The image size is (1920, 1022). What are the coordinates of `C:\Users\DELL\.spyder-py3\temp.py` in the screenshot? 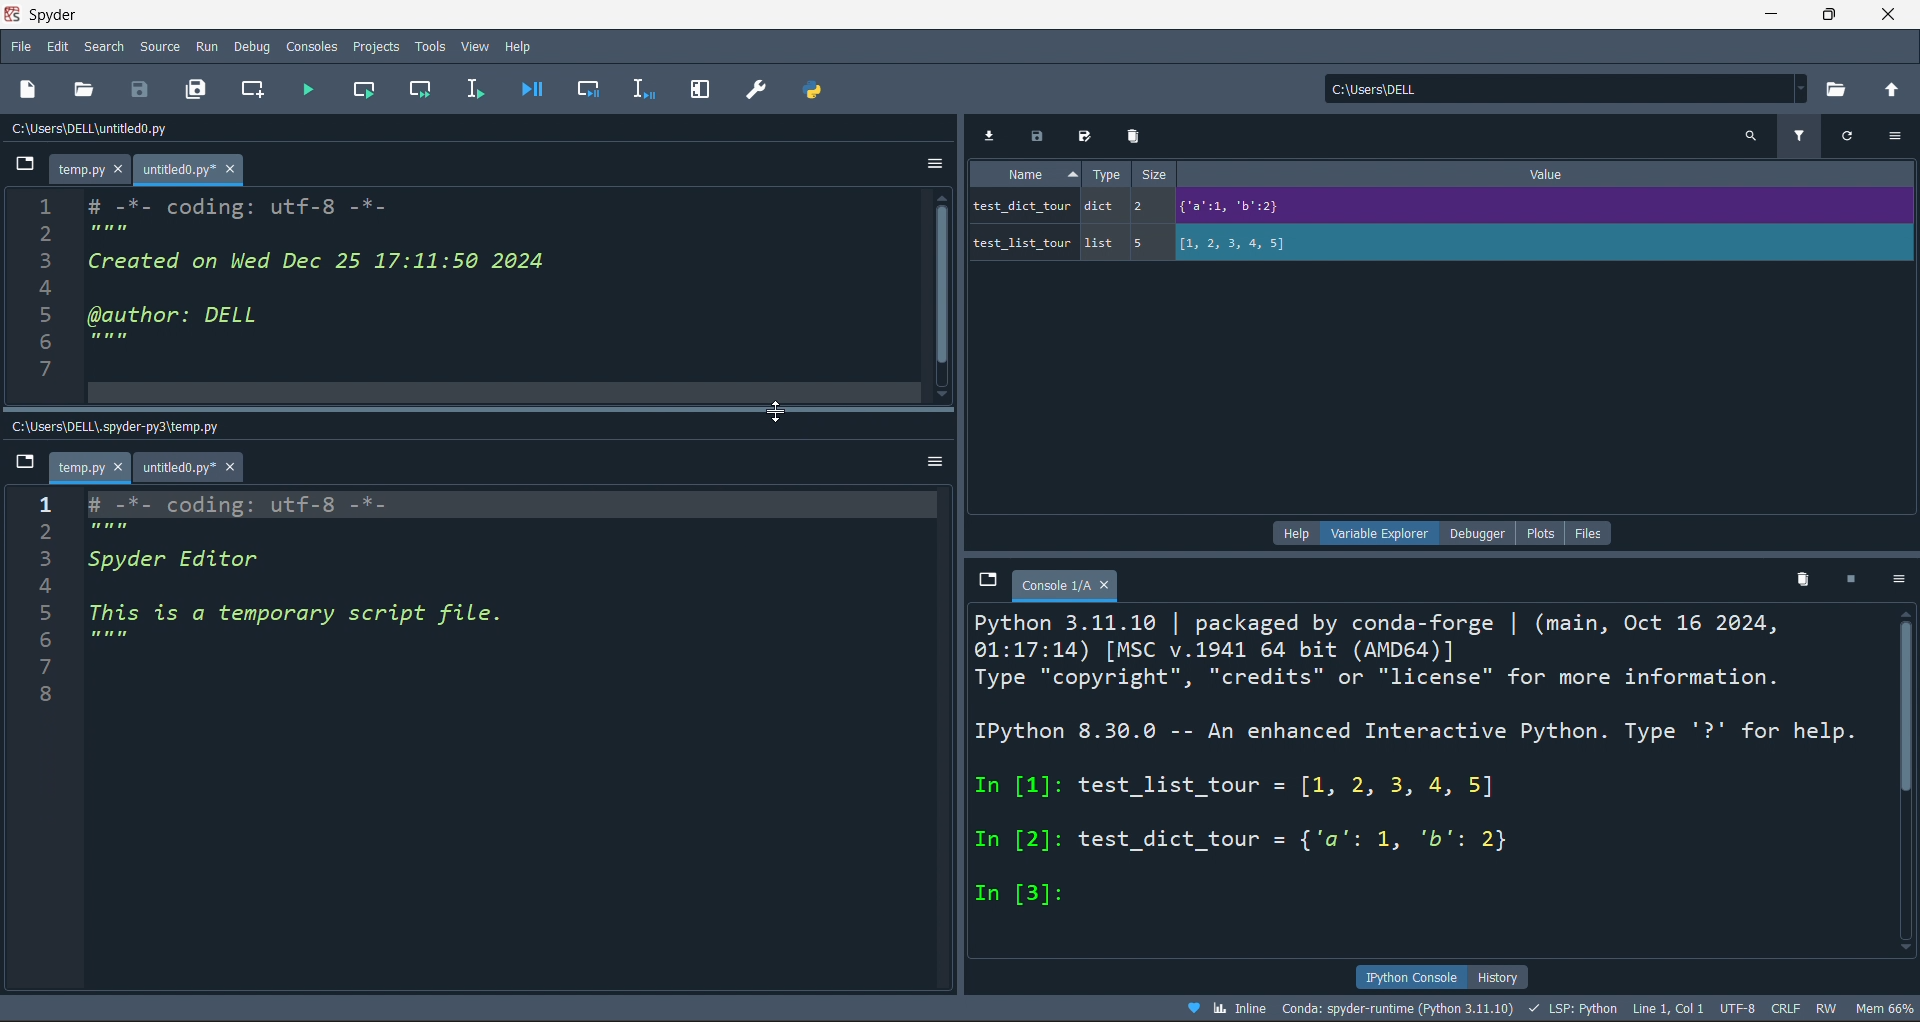 It's located at (134, 423).